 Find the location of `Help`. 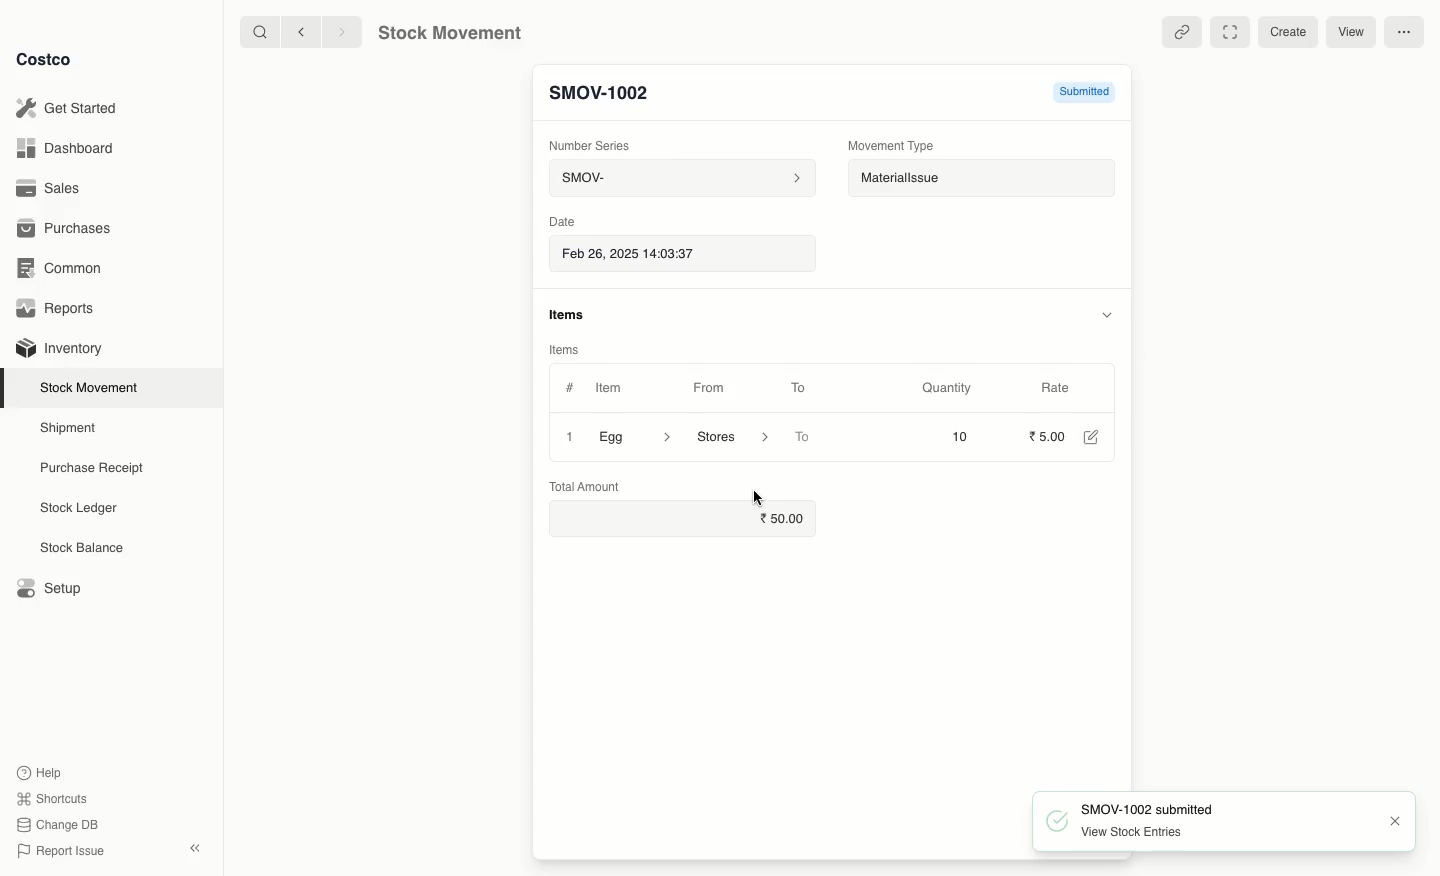

Help is located at coordinates (41, 770).